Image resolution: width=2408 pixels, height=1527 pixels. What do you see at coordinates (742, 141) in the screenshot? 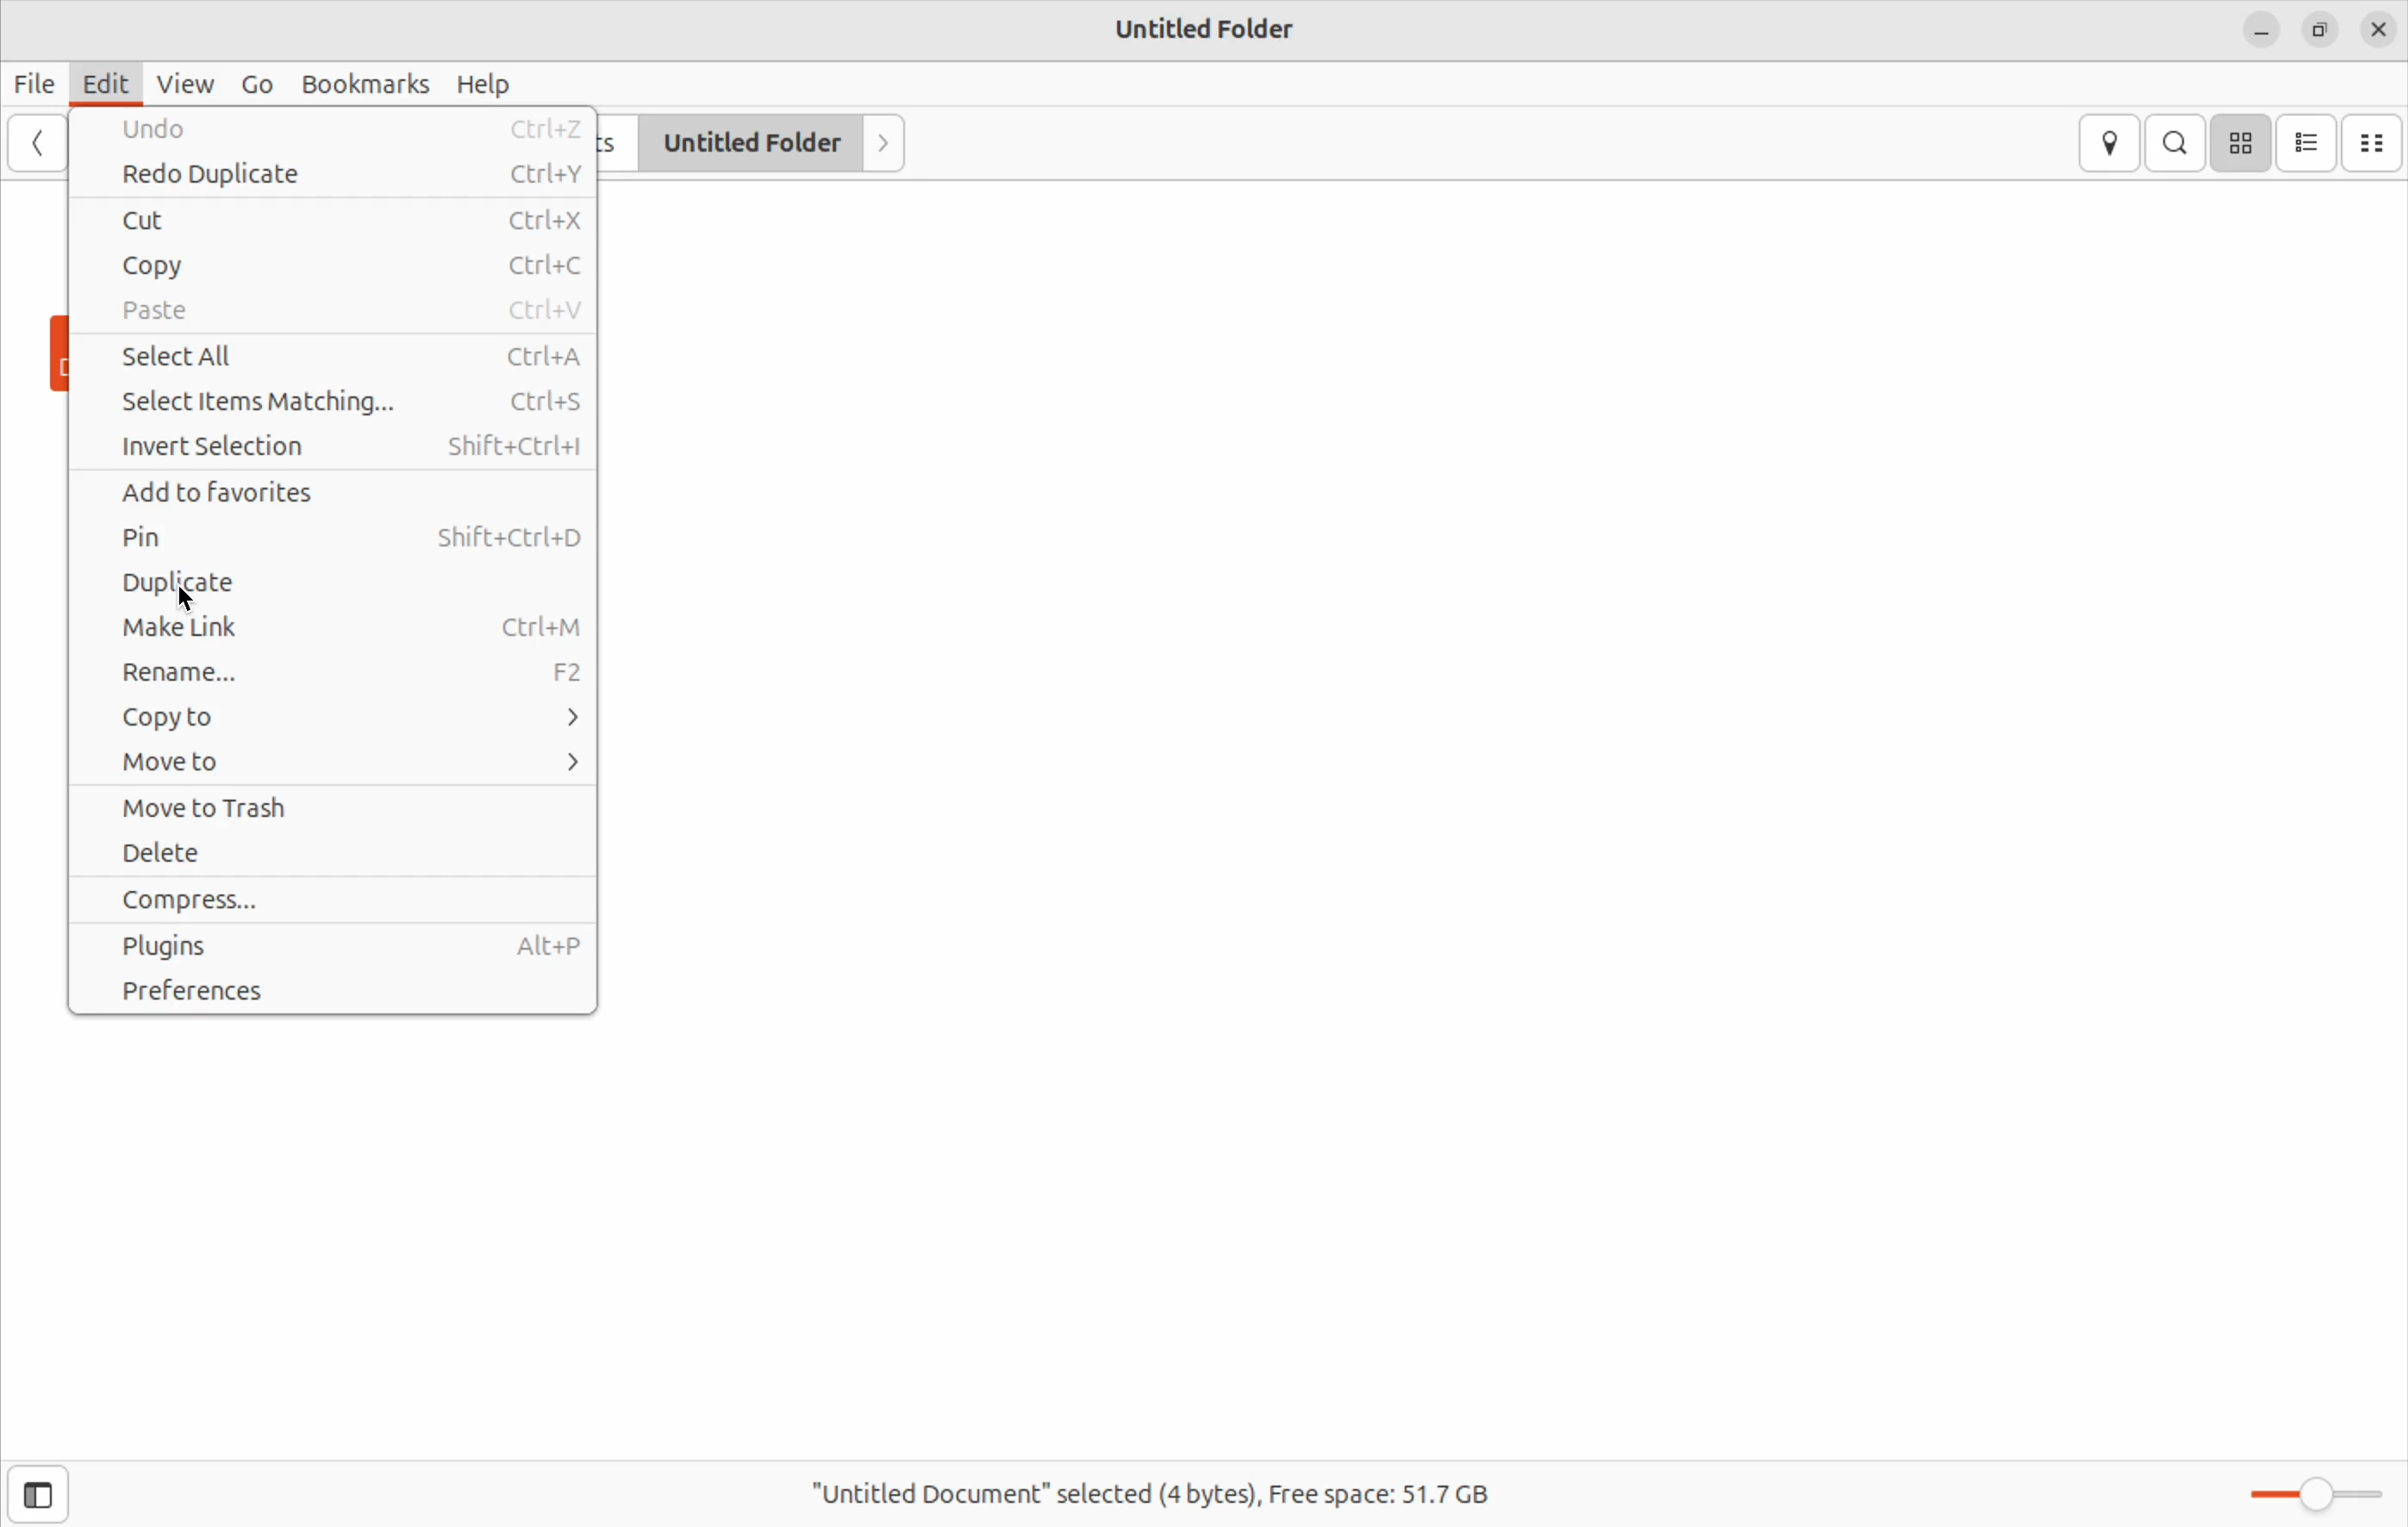
I see `Untitled Folder` at bounding box center [742, 141].